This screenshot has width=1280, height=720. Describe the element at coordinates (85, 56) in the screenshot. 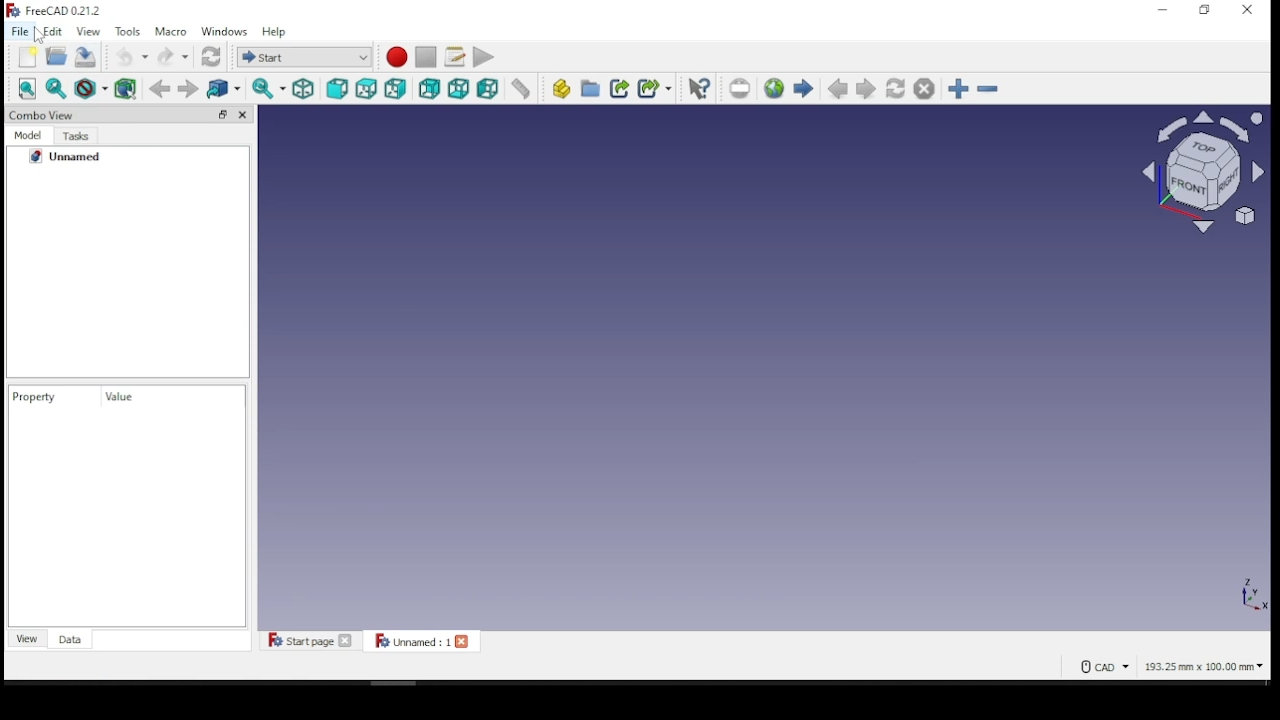

I see `save` at that location.